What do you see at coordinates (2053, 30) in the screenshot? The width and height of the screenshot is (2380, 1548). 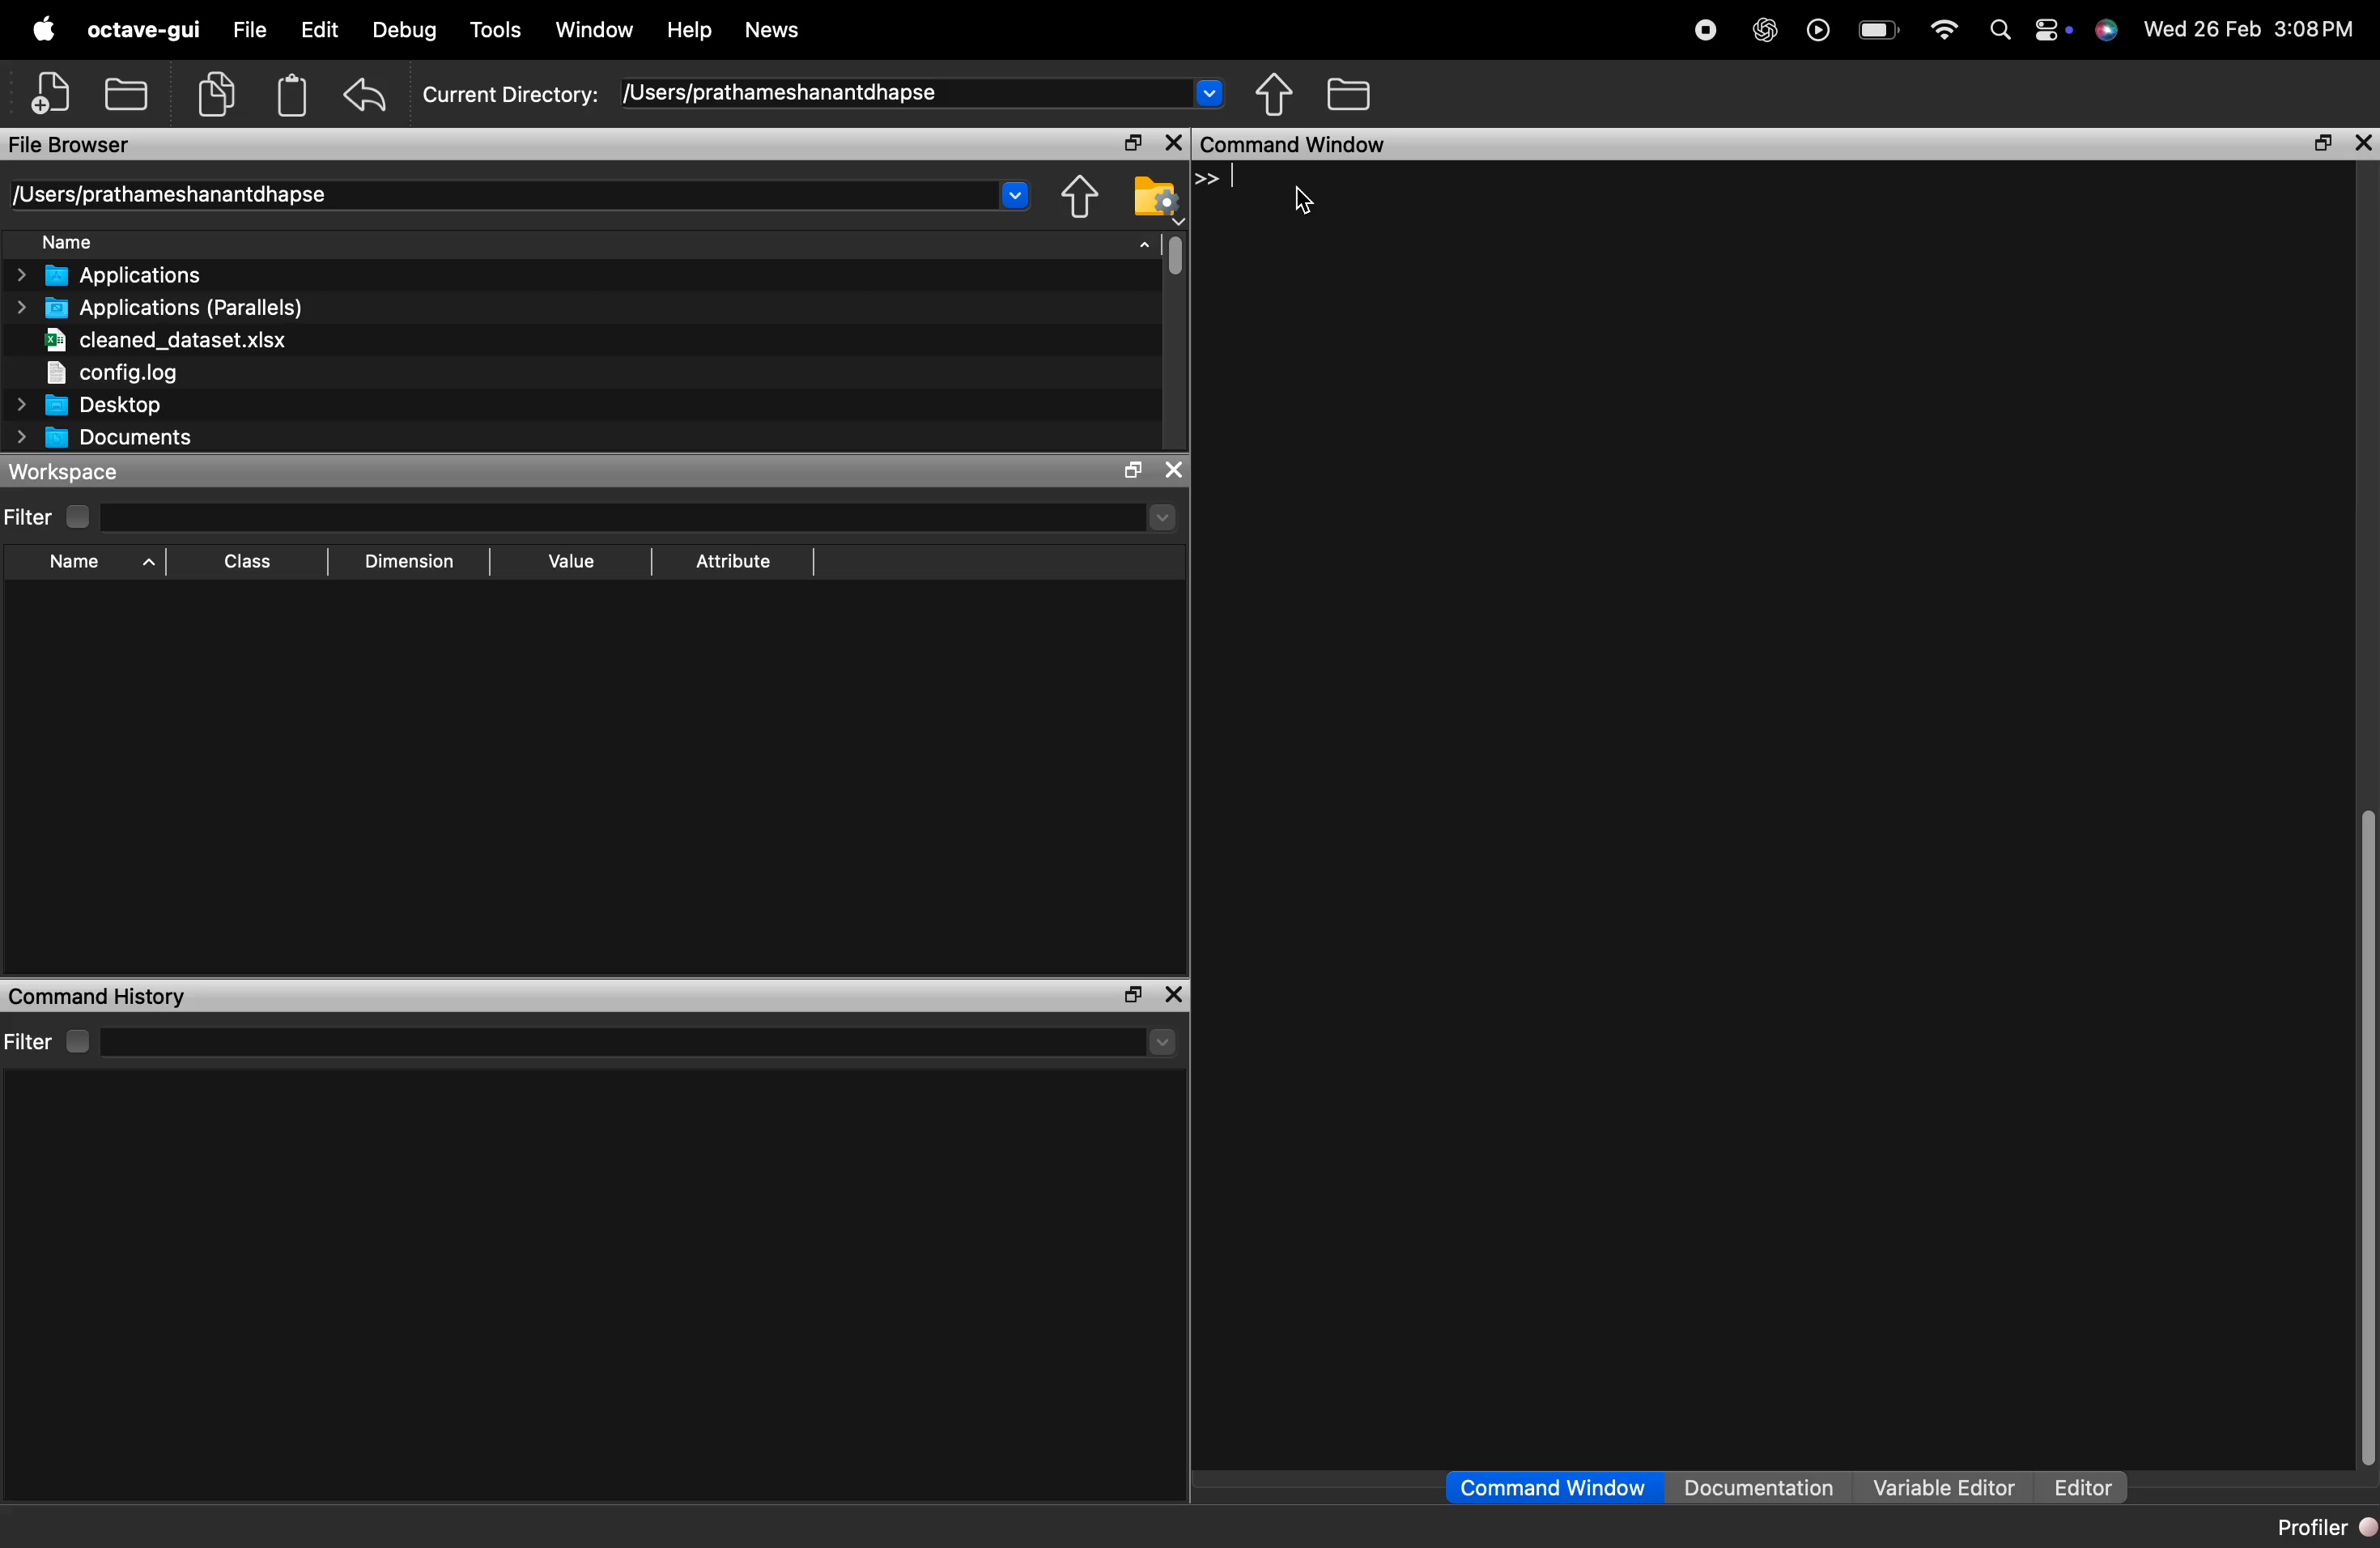 I see `control center` at bounding box center [2053, 30].